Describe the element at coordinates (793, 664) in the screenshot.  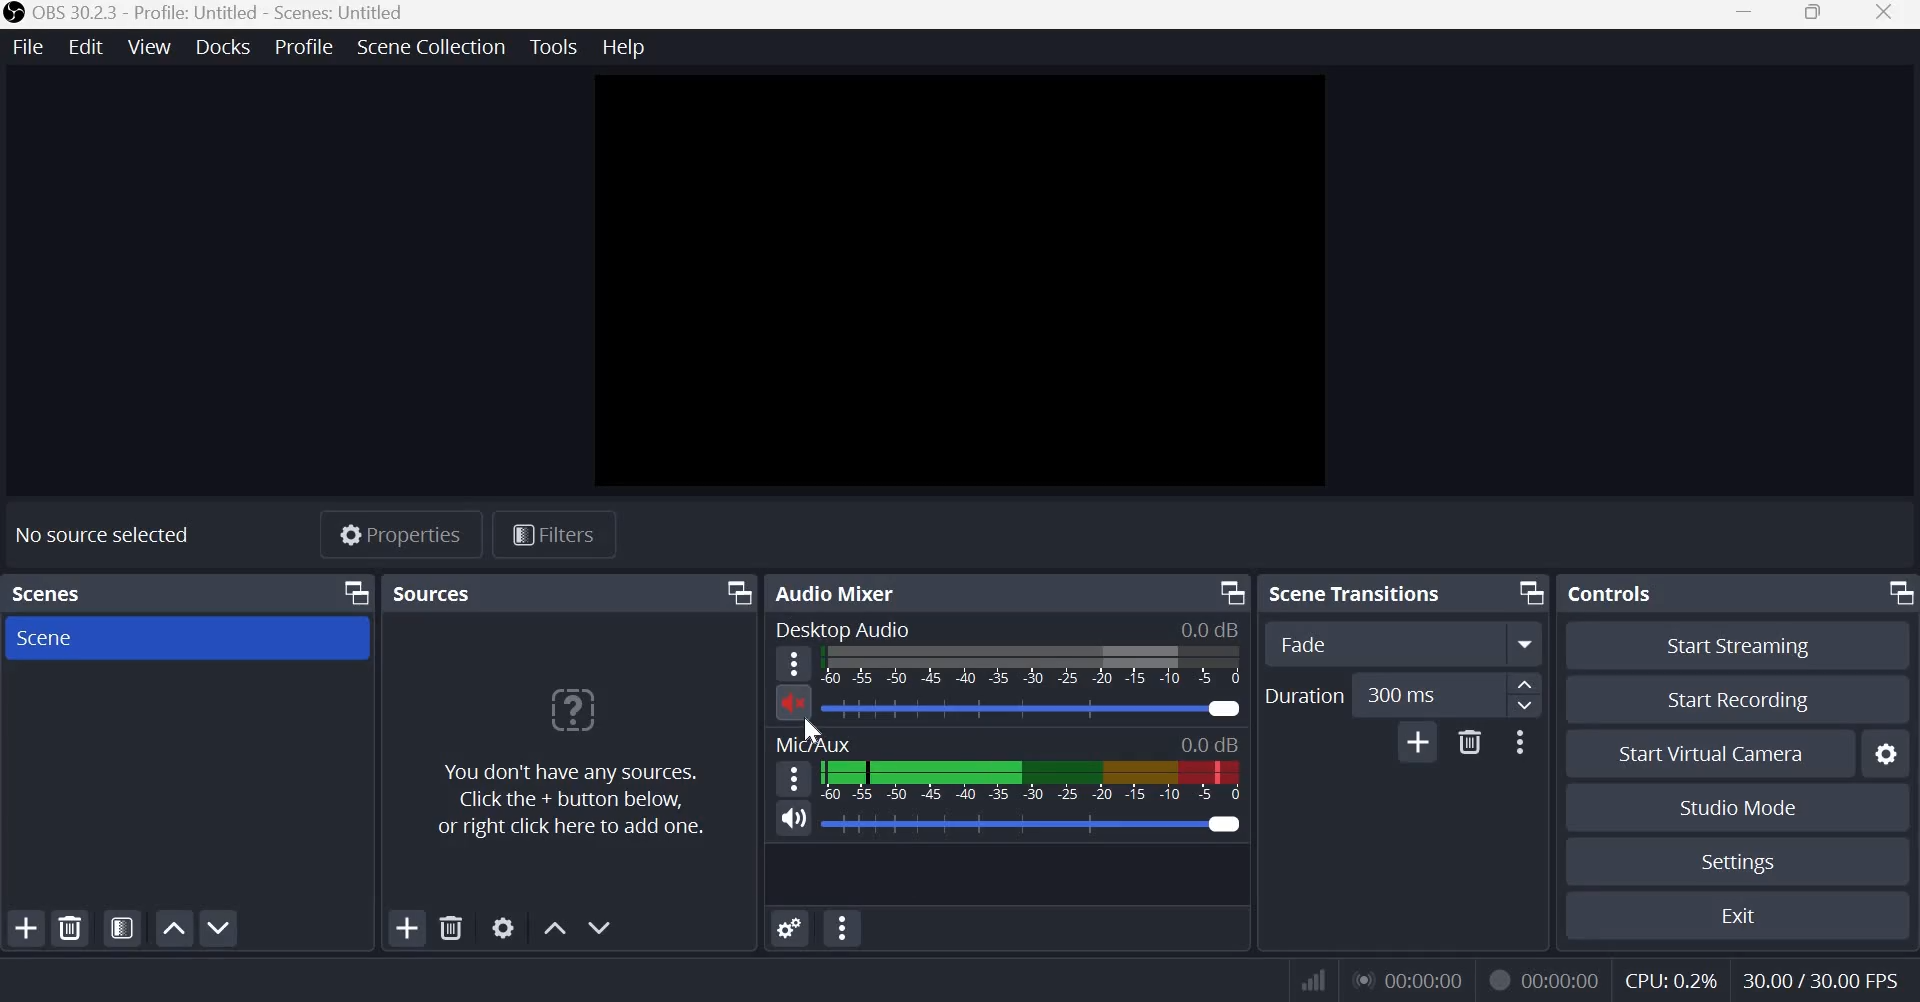
I see `hamburger menu` at that location.